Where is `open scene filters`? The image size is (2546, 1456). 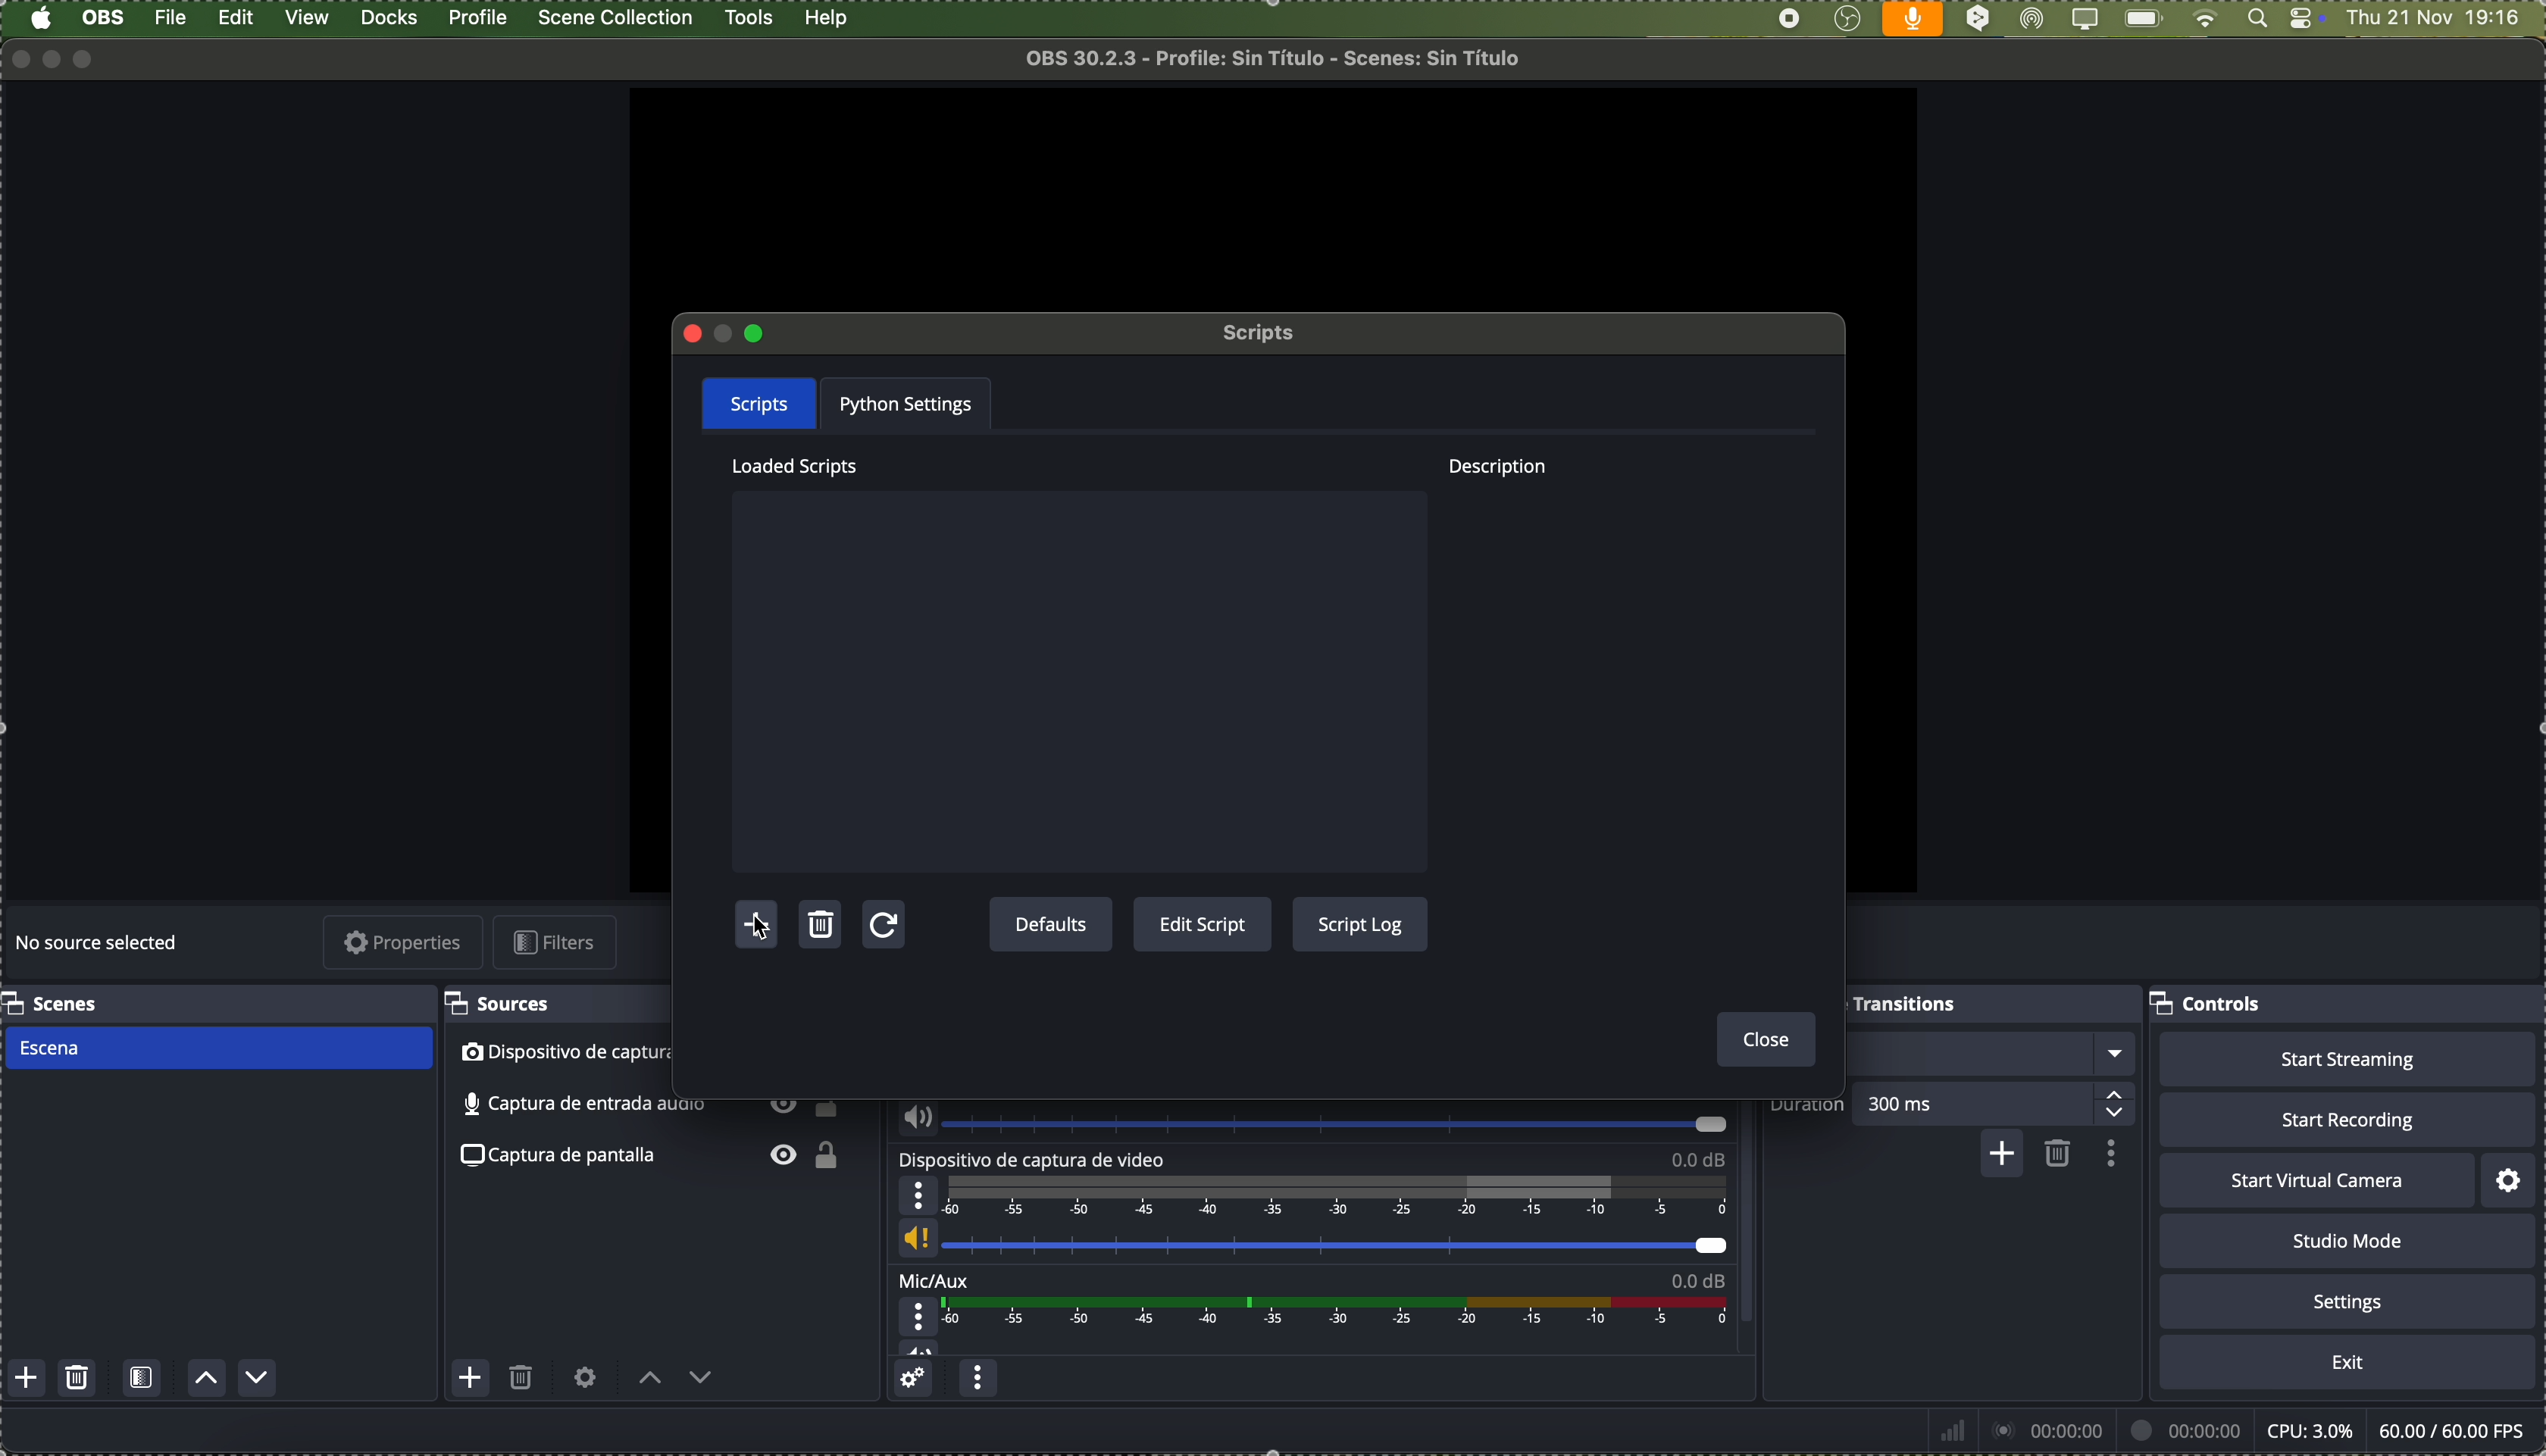 open scene filters is located at coordinates (142, 1380).